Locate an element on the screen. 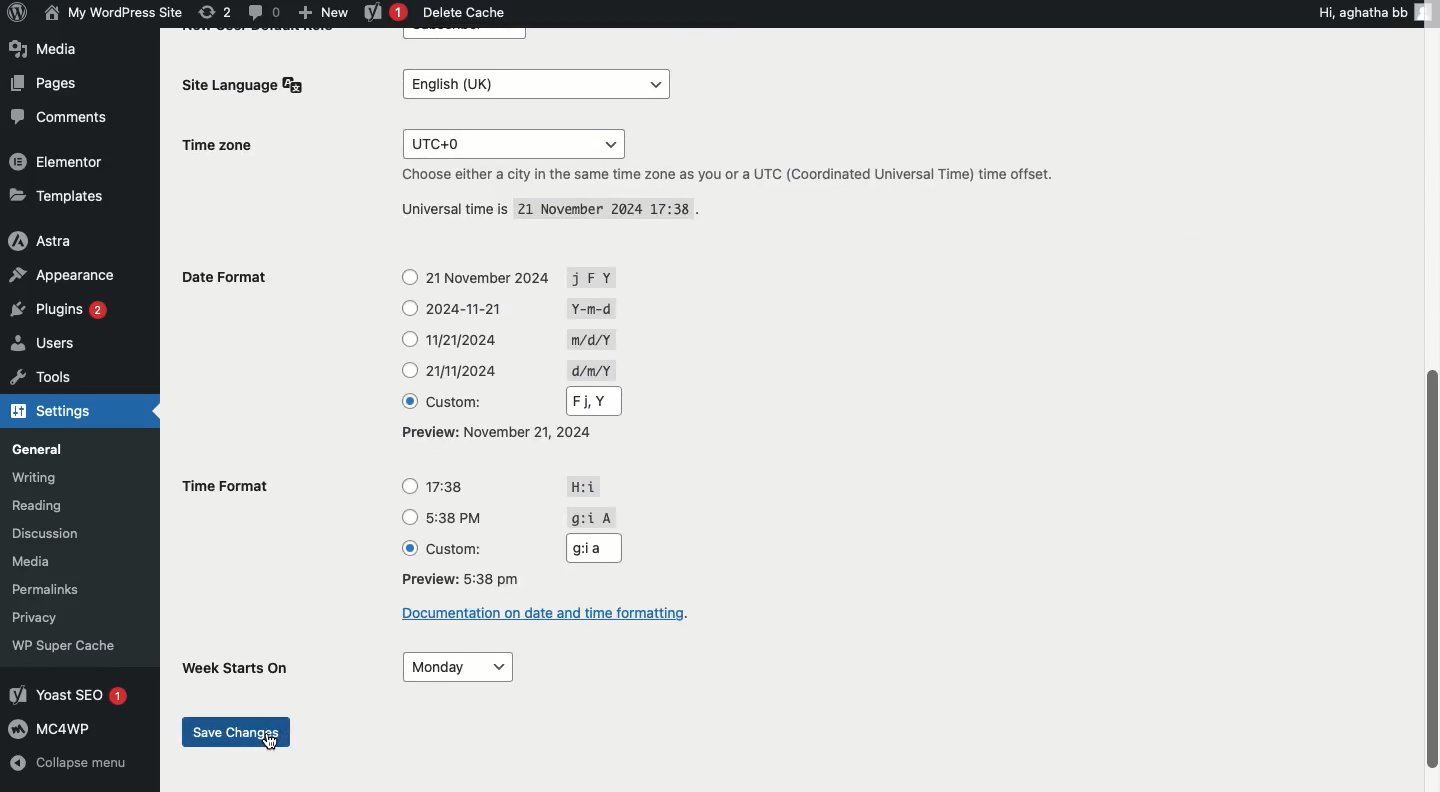 The height and width of the screenshot is (792, 1440). Universal time is 21 November 2024 17:38 . is located at coordinates (536, 209).